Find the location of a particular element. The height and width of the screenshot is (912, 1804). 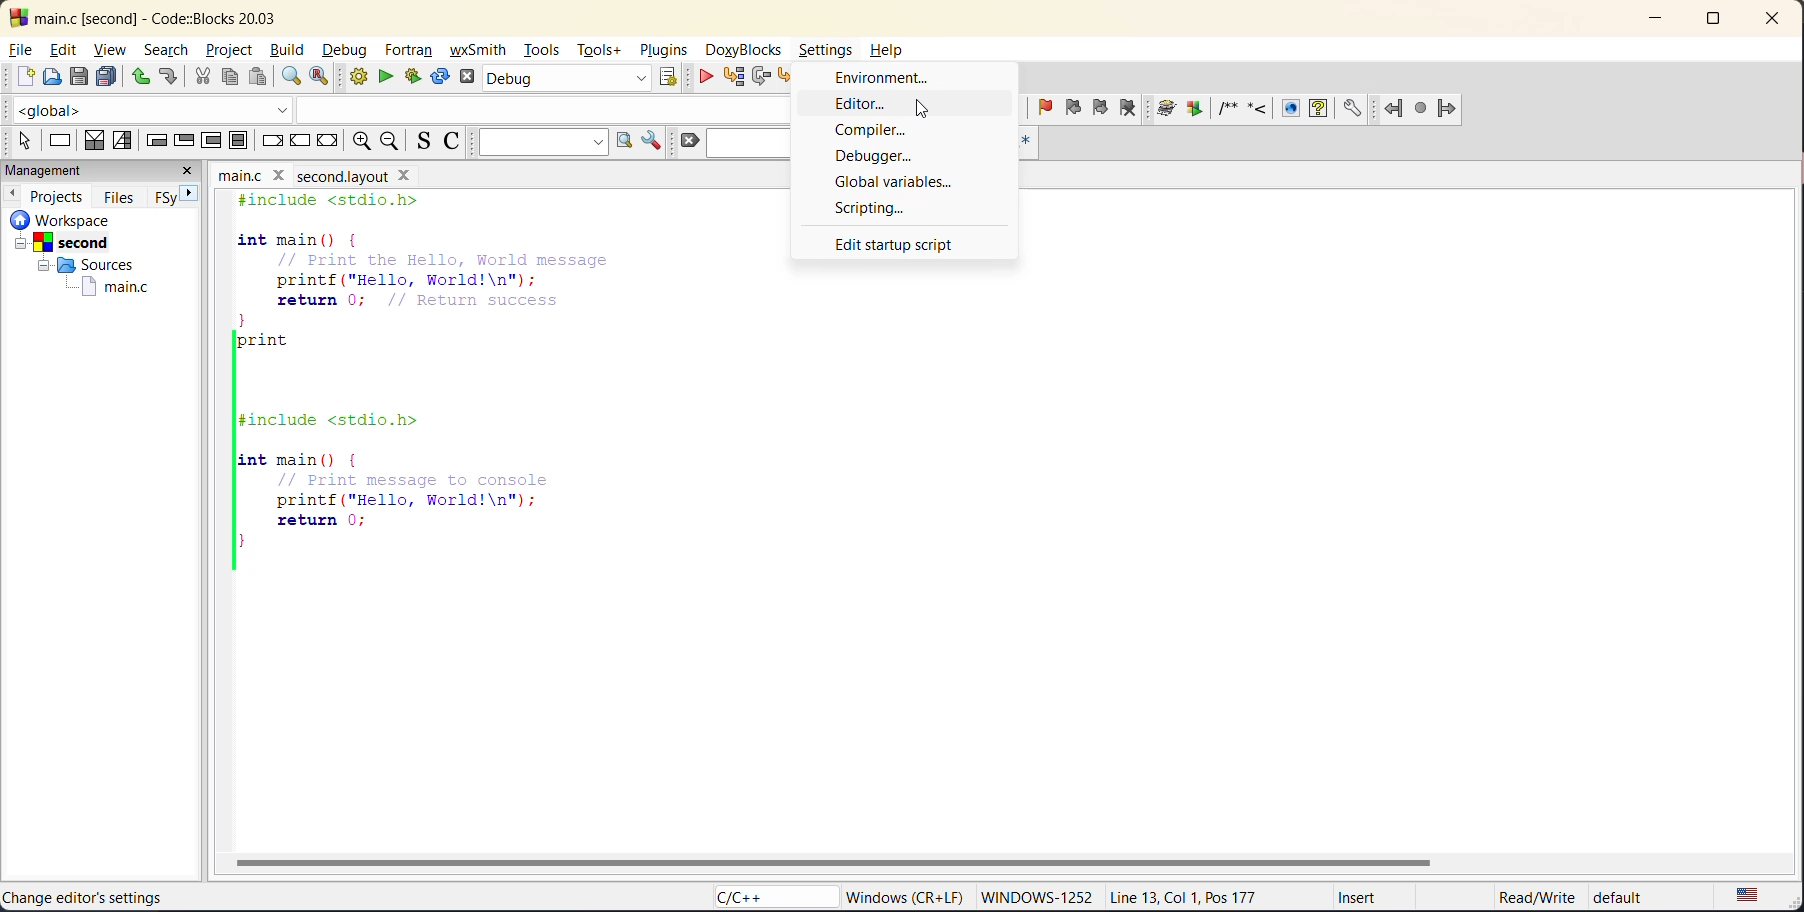

exit condition loop is located at coordinates (187, 139).